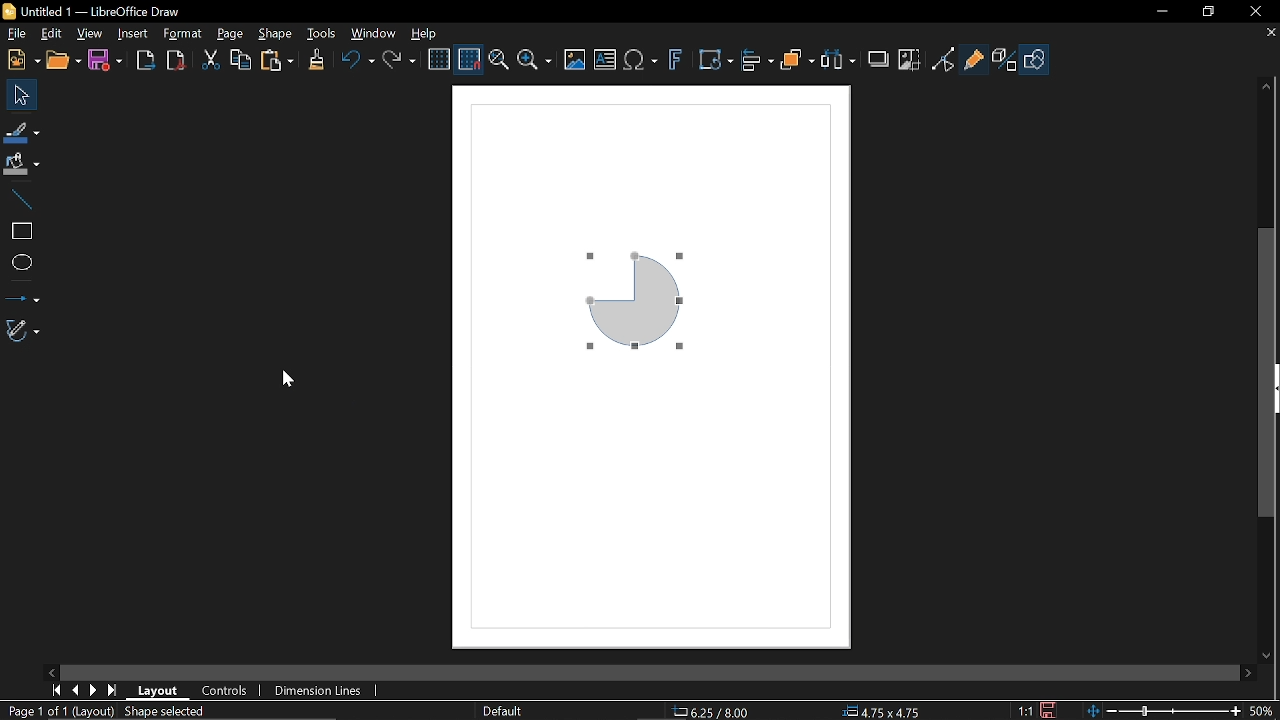 The image size is (1280, 720). I want to click on Line, so click(19, 199).